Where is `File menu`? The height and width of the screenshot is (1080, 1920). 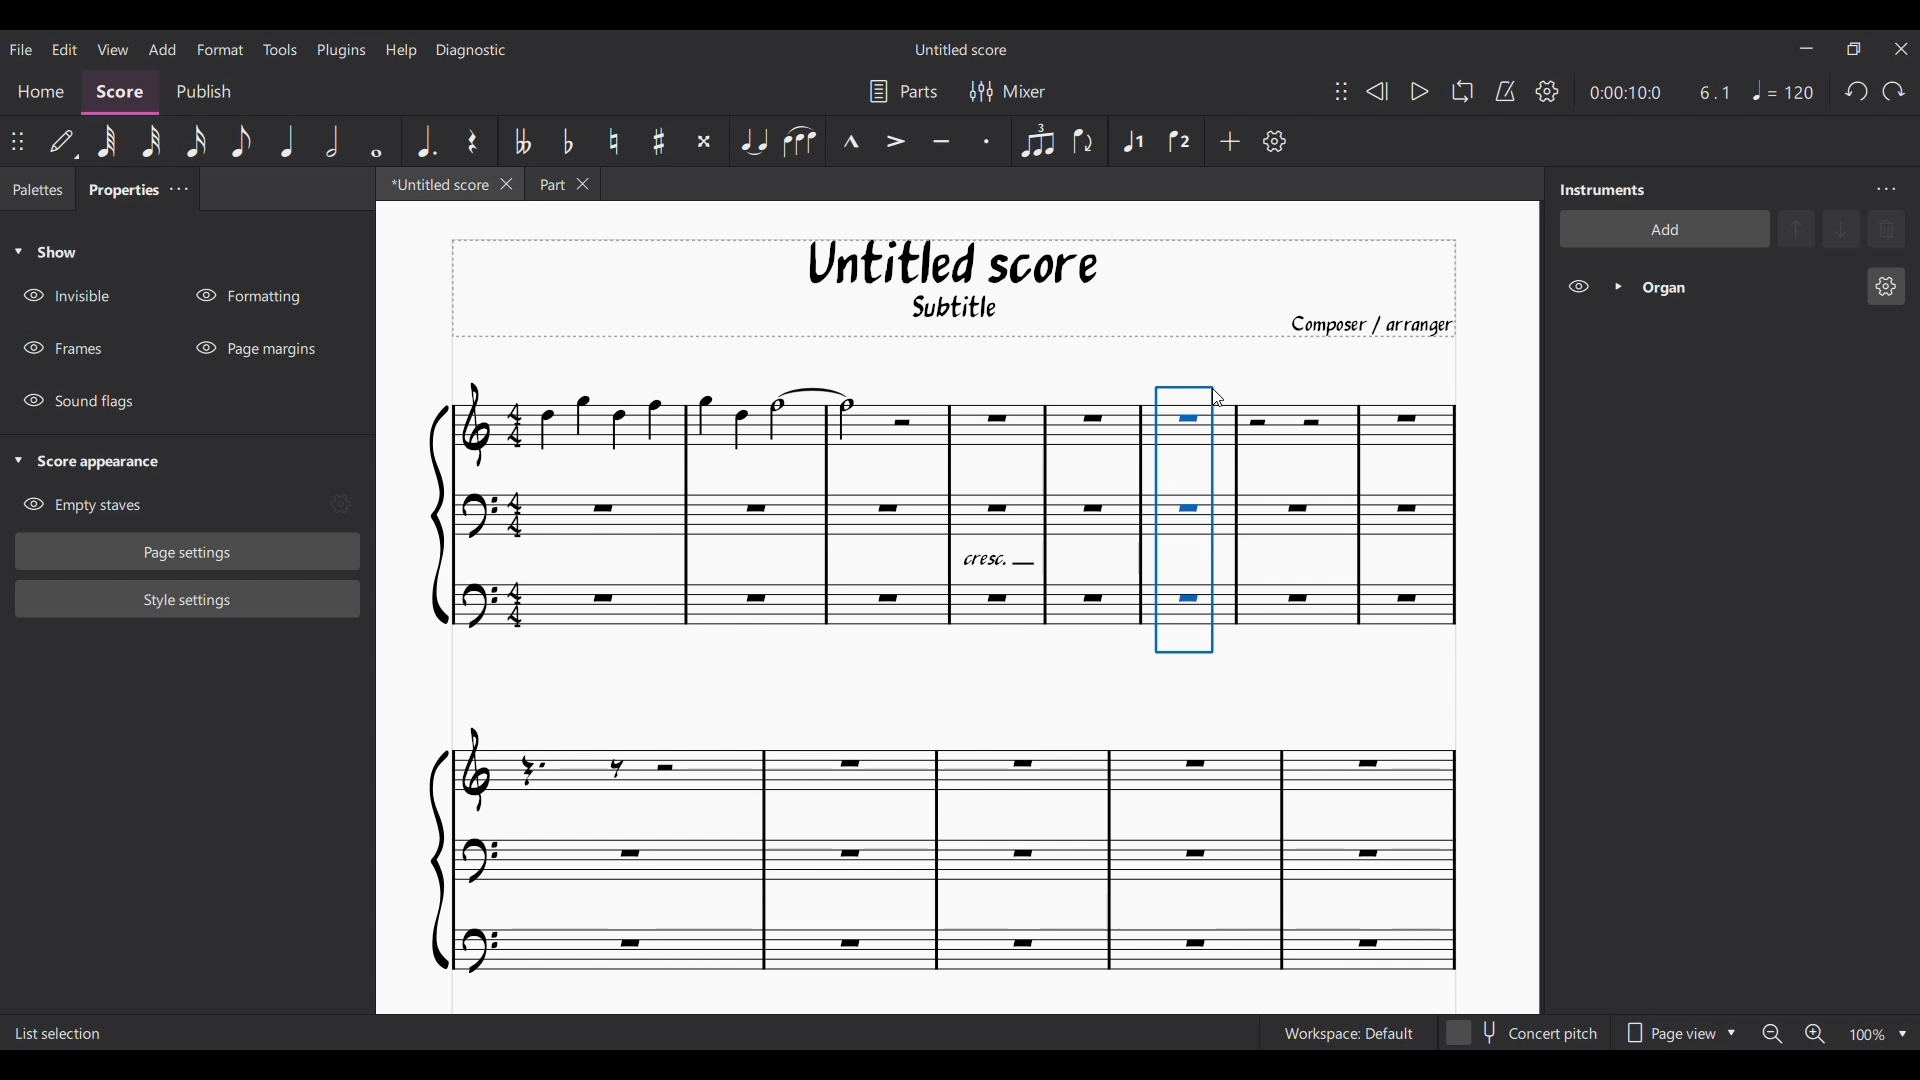 File menu is located at coordinates (21, 48).